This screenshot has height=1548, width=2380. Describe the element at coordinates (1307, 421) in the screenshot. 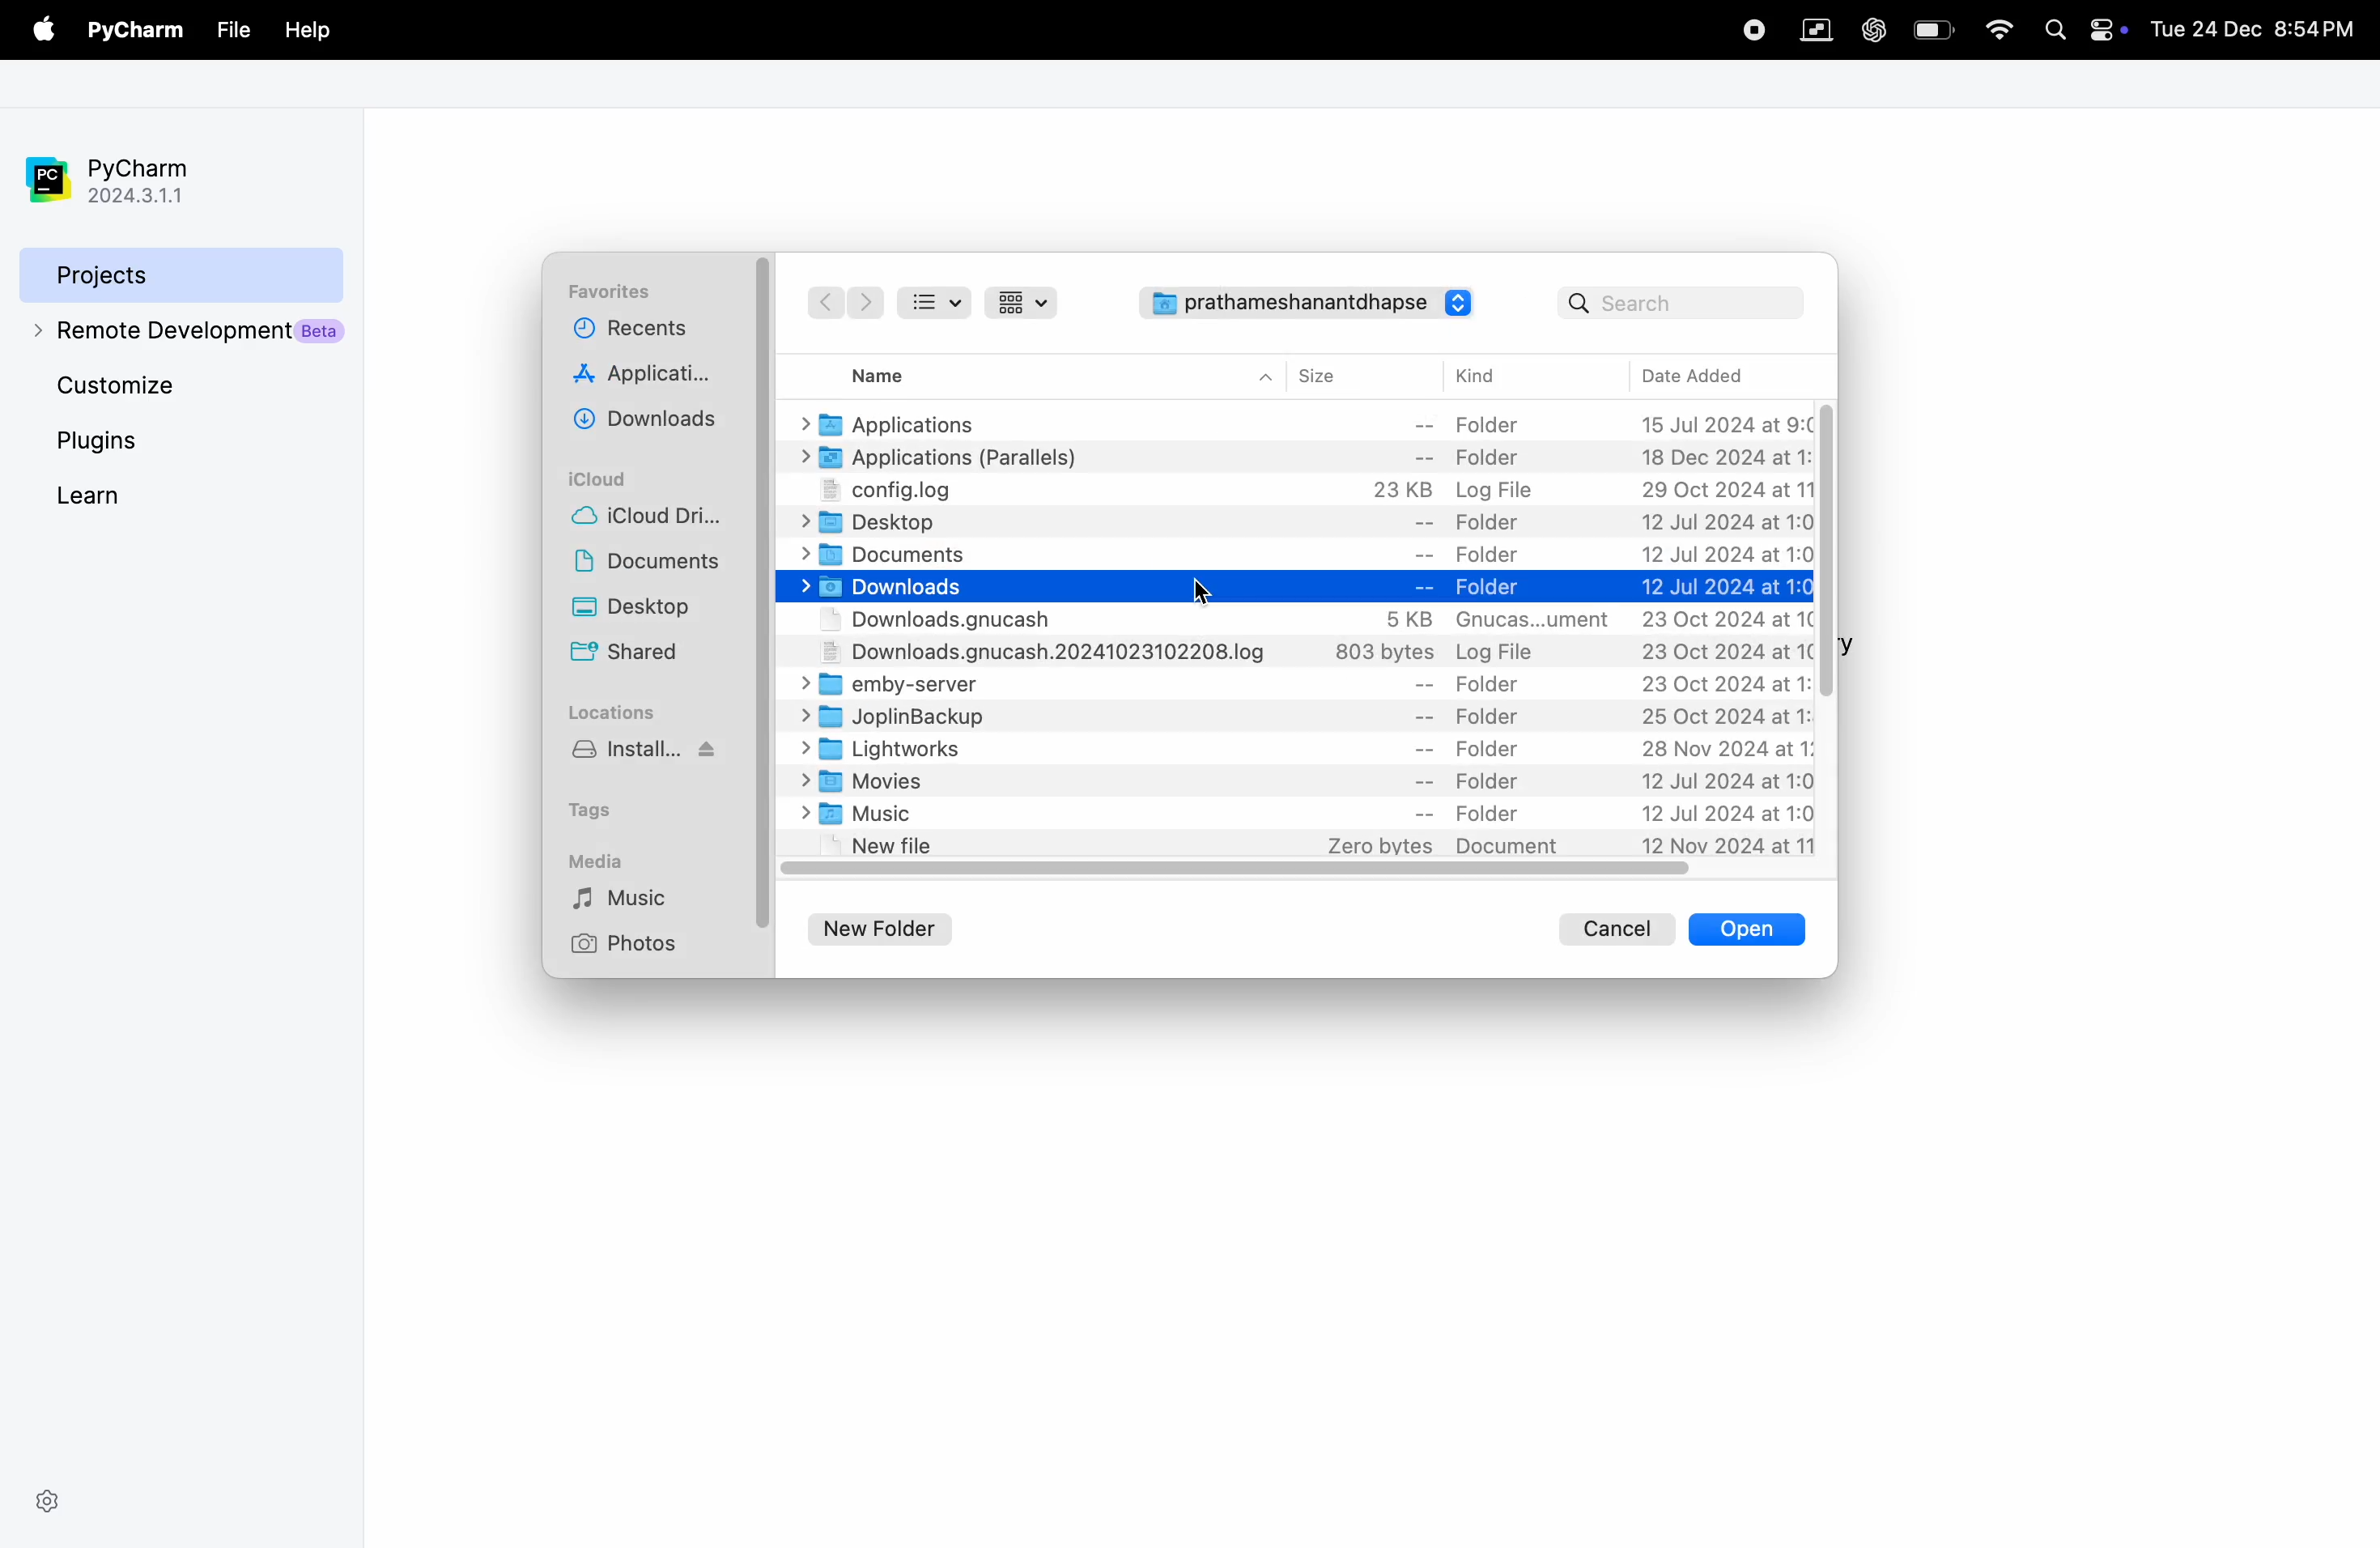

I see `applications` at that location.